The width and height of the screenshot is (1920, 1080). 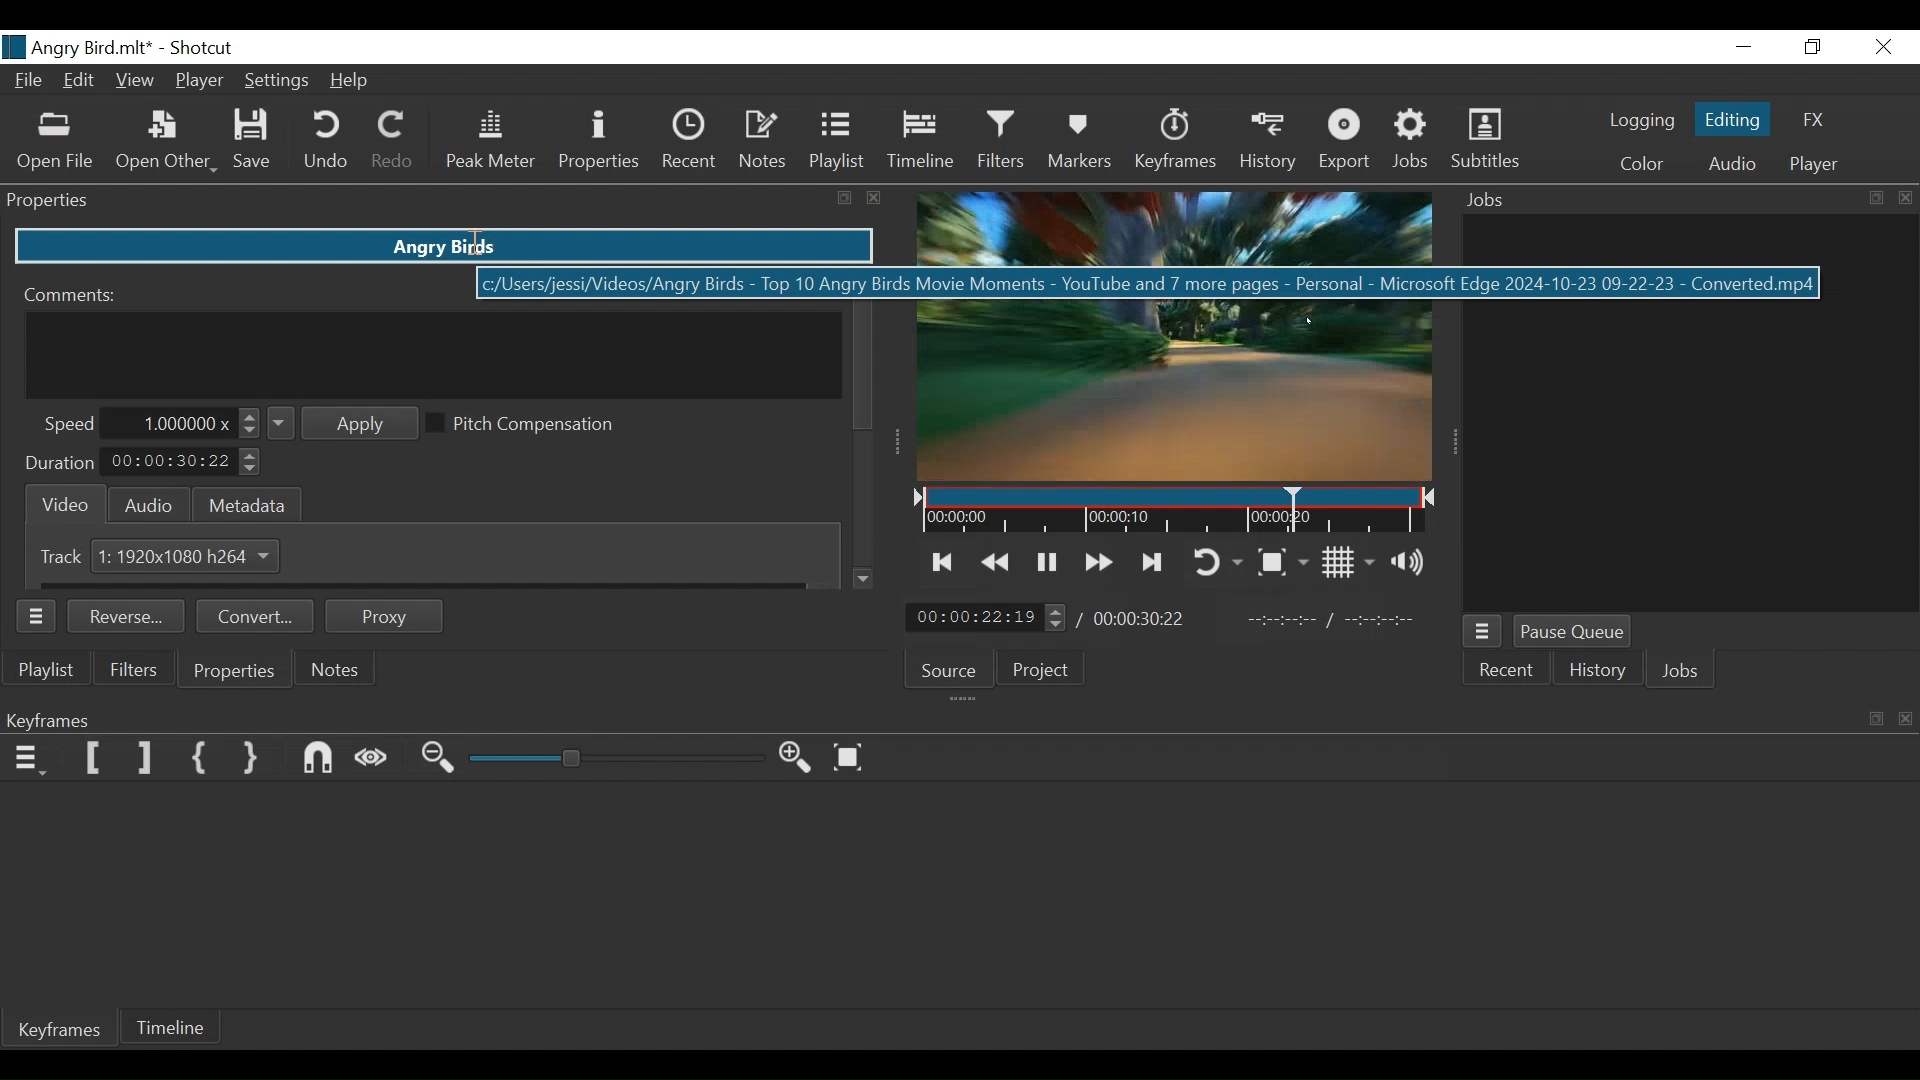 What do you see at coordinates (393, 142) in the screenshot?
I see `Redo` at bounding box center [393, 142].